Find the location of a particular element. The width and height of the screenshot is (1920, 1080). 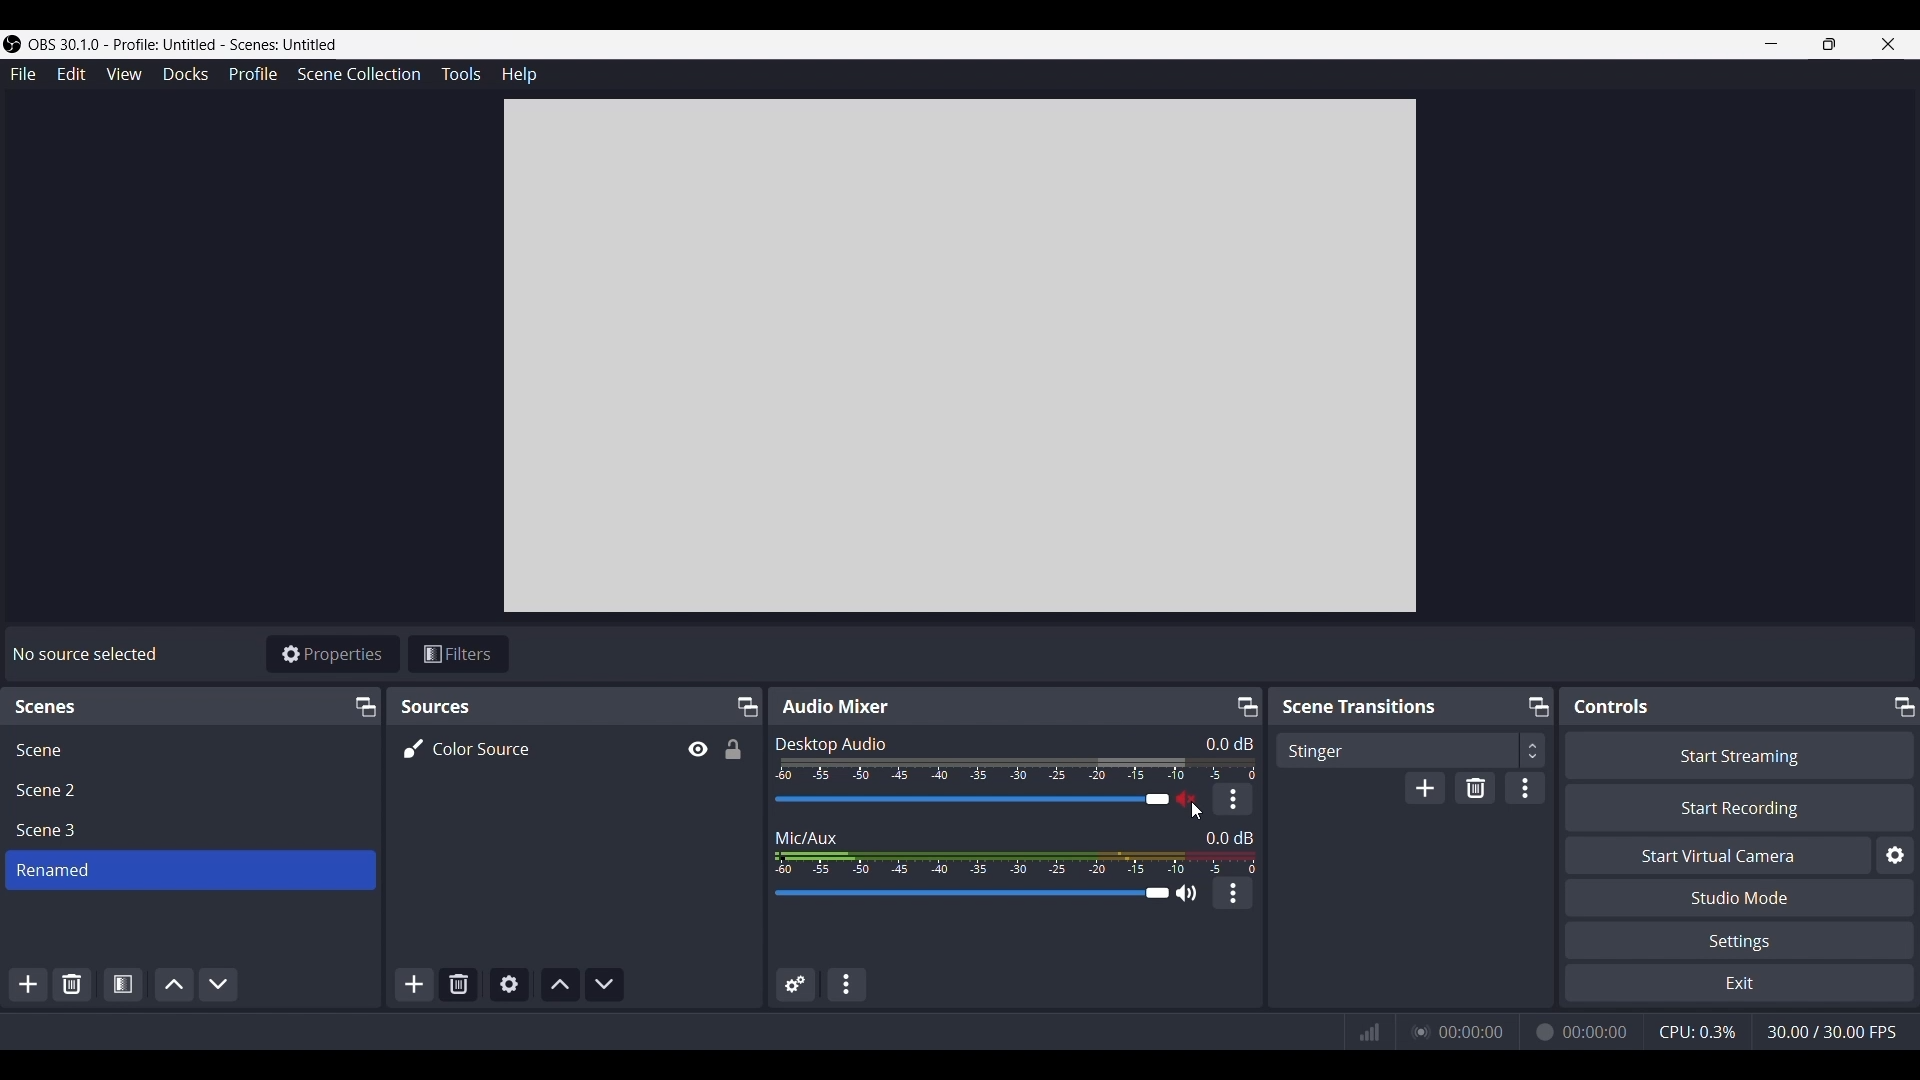

Open source properties is located at coordinates (508, 985).